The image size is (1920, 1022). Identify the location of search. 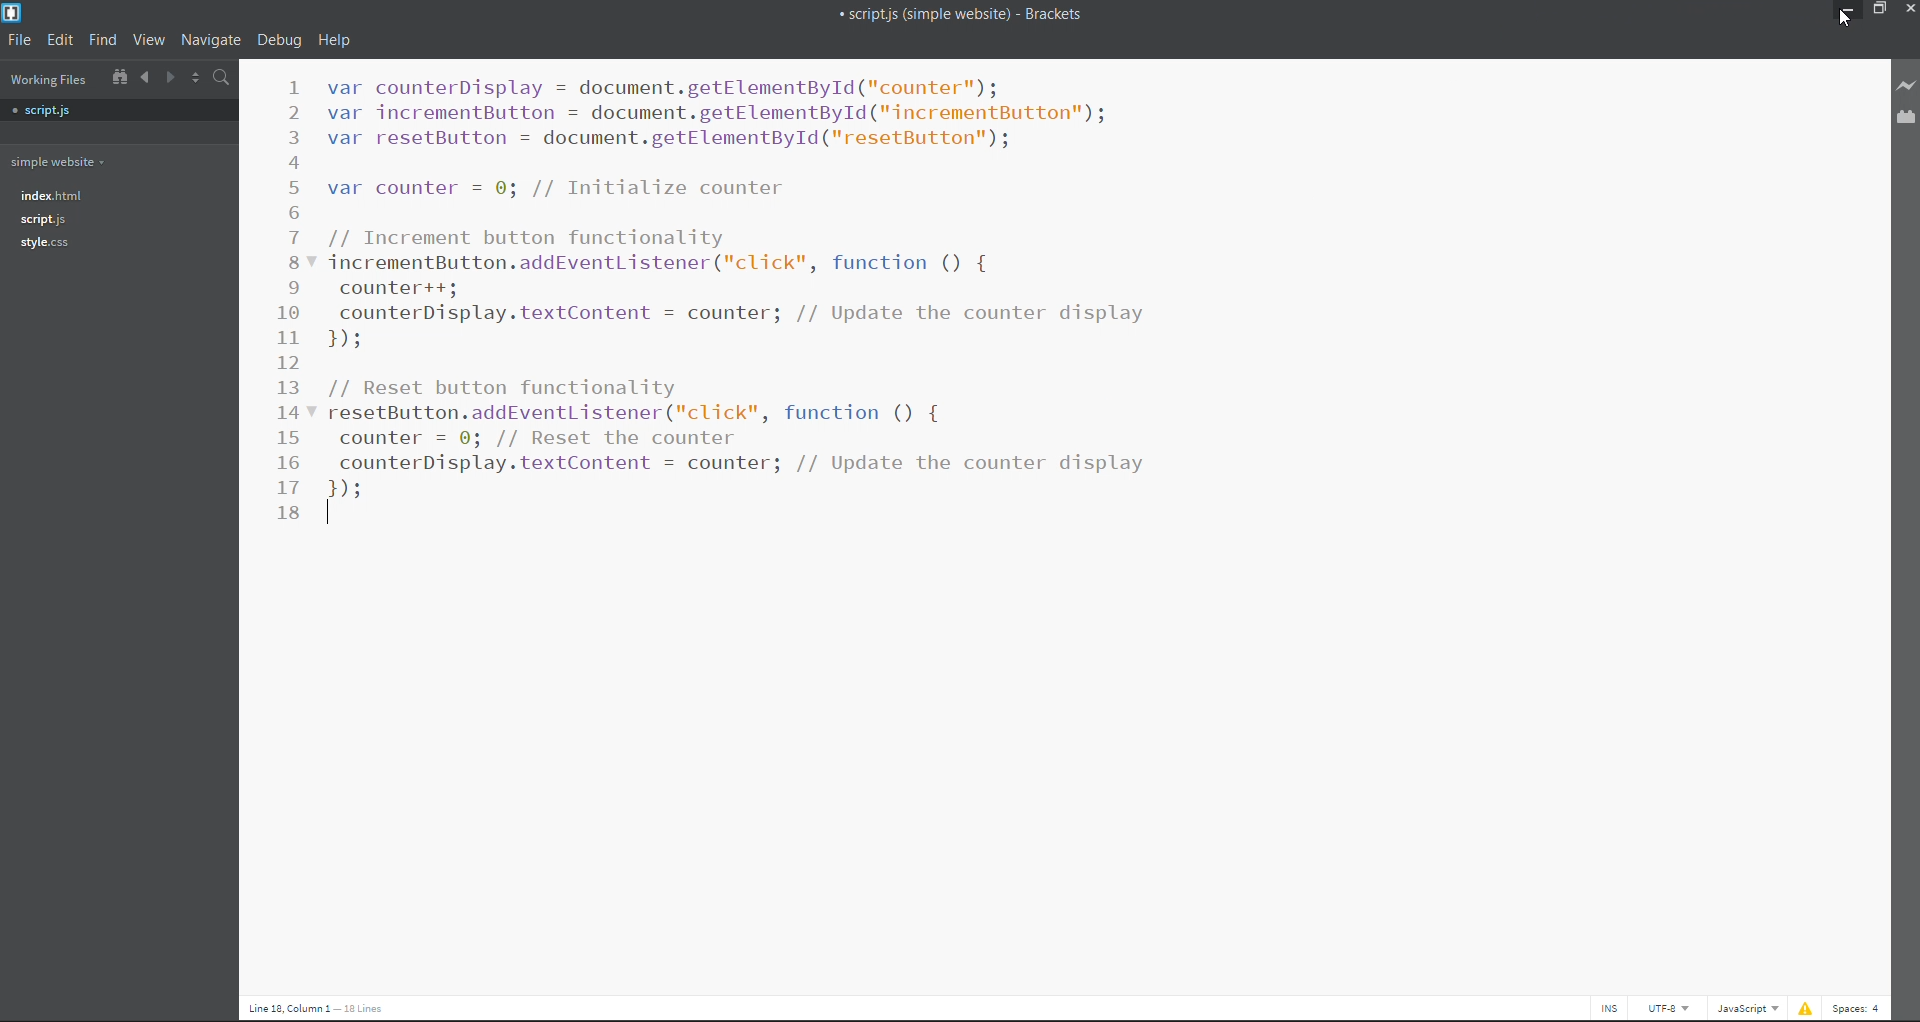
(223, 77).